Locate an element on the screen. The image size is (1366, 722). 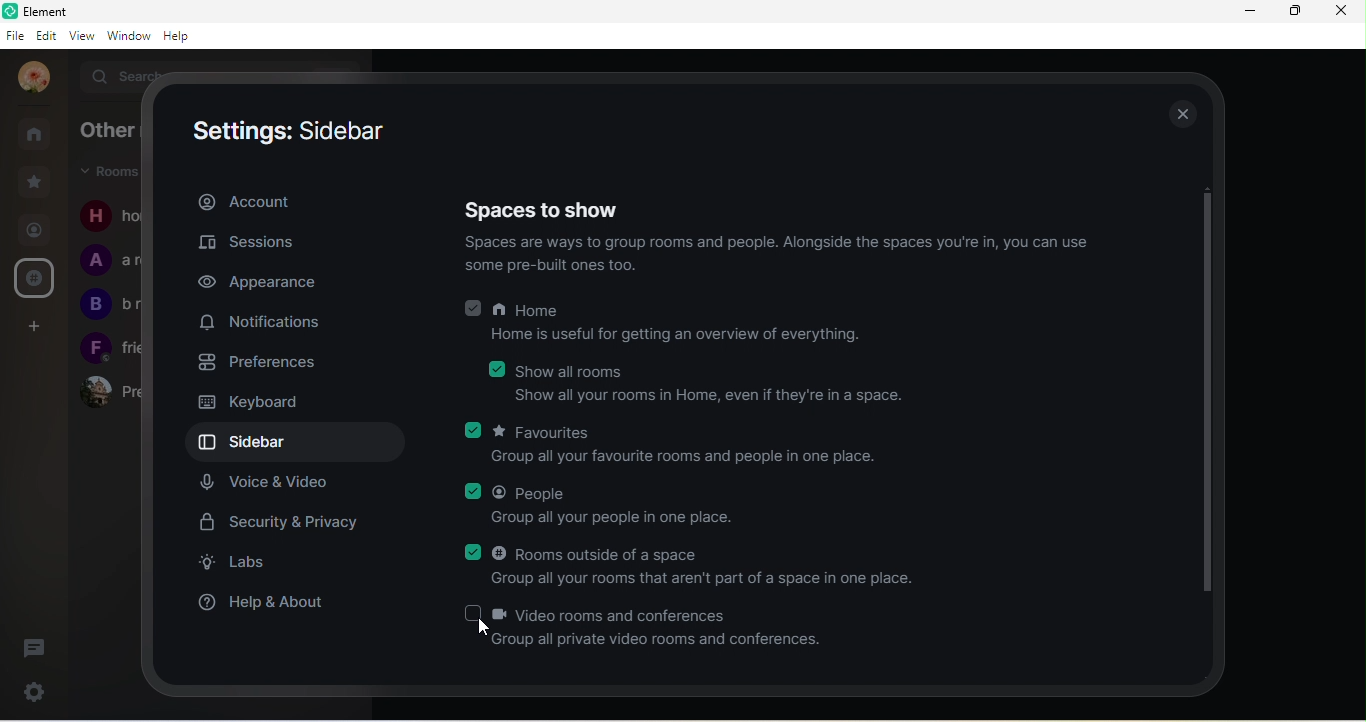
view is located at coordinates (86, 36).